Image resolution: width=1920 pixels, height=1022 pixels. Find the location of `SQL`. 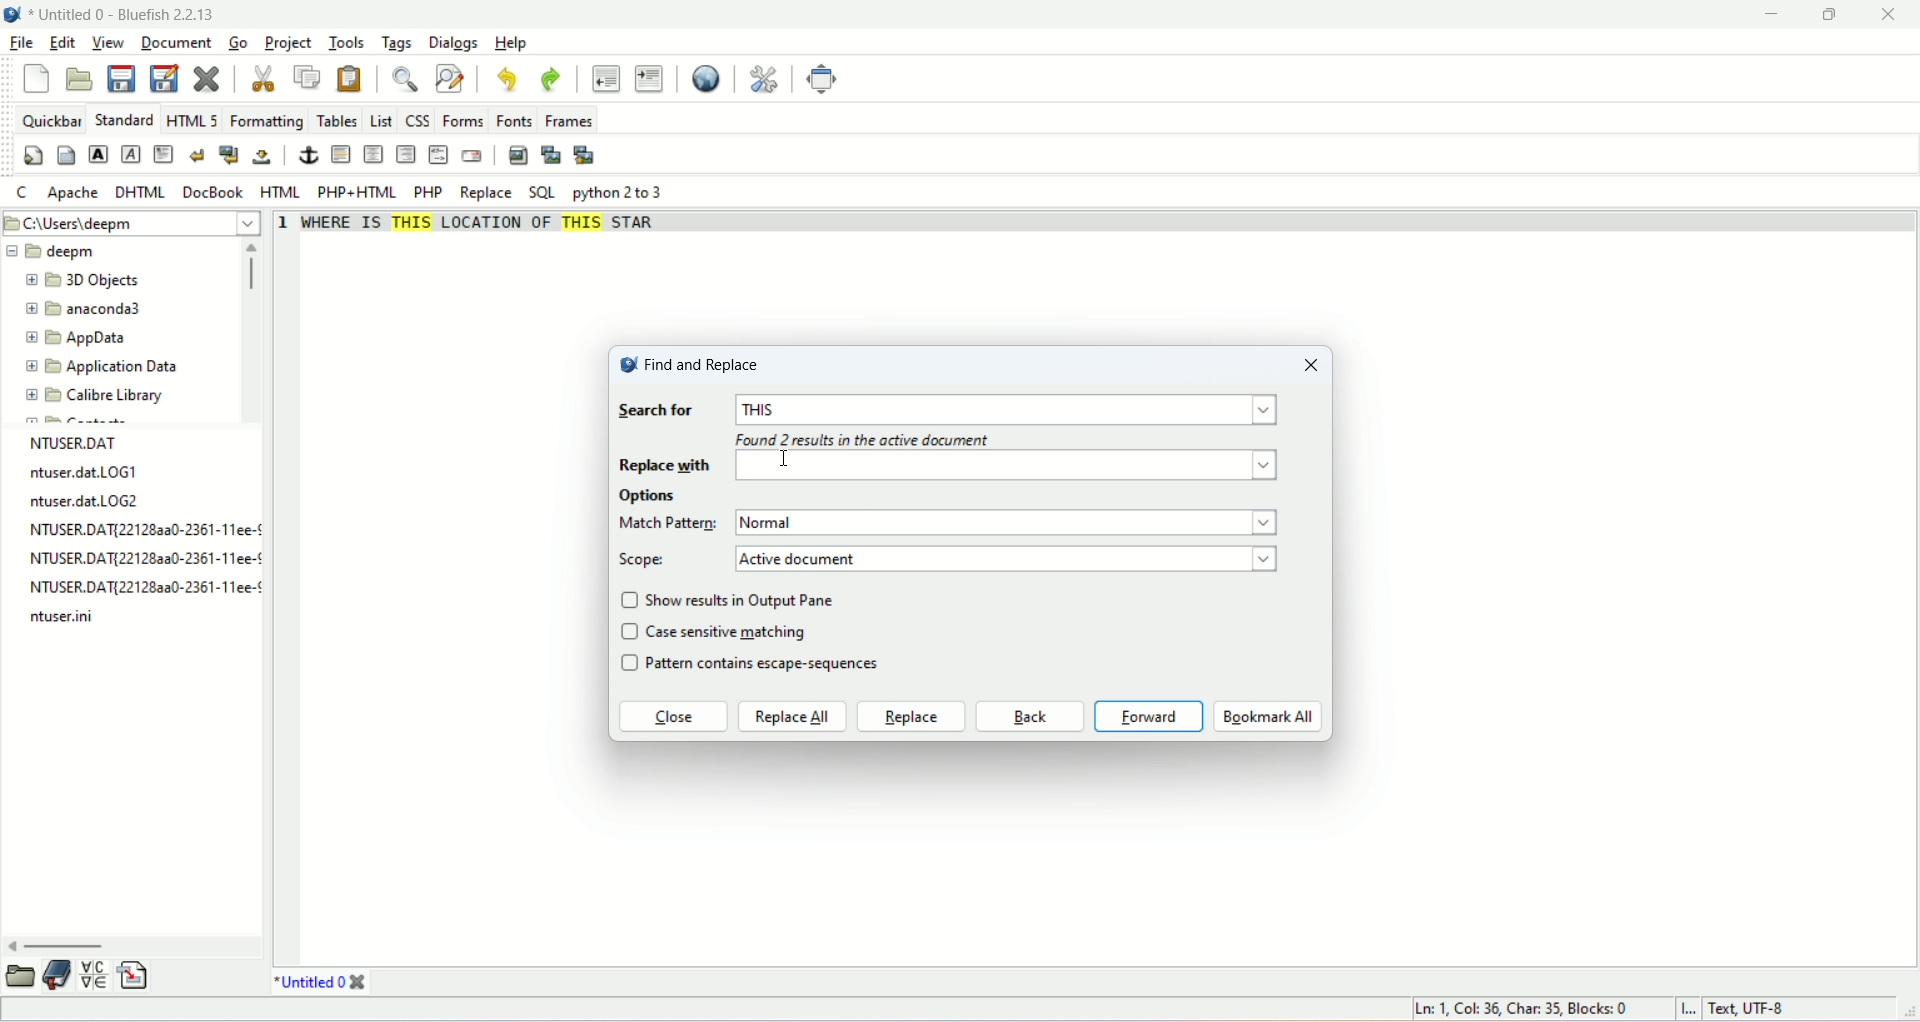

SQL is located at coordinates (541, 193).